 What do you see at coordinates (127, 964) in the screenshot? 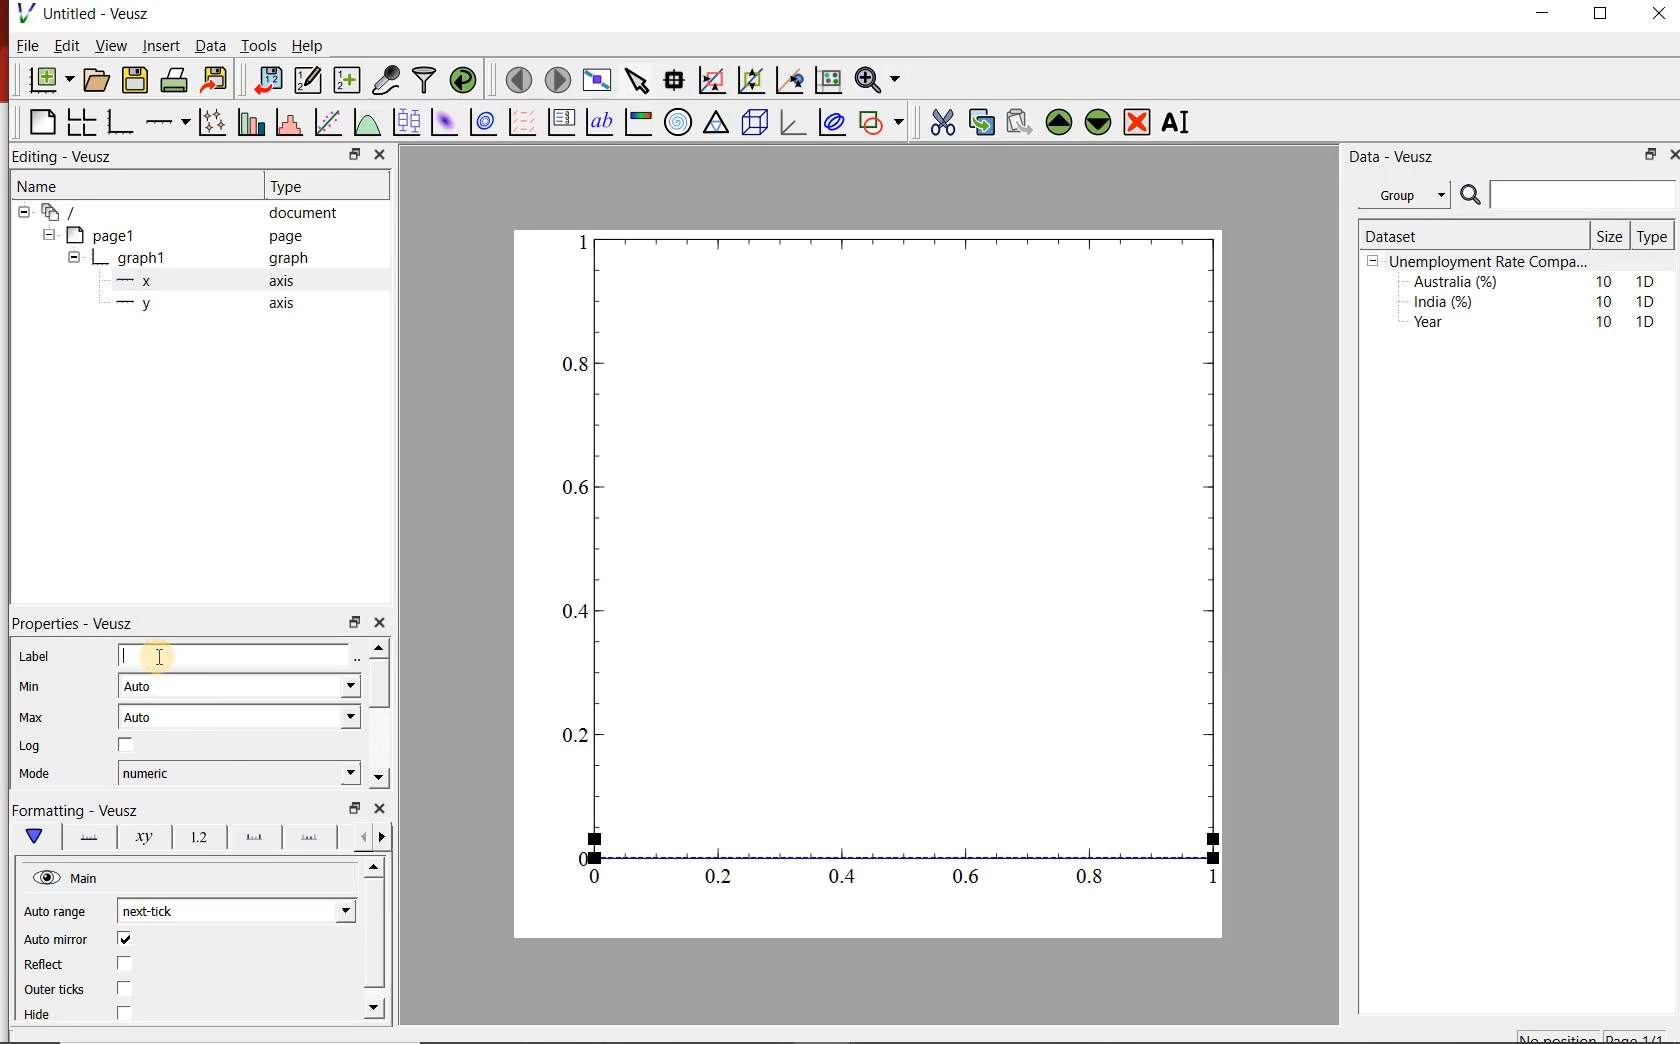
I see `checkbox` at bounding box center [127, 964].